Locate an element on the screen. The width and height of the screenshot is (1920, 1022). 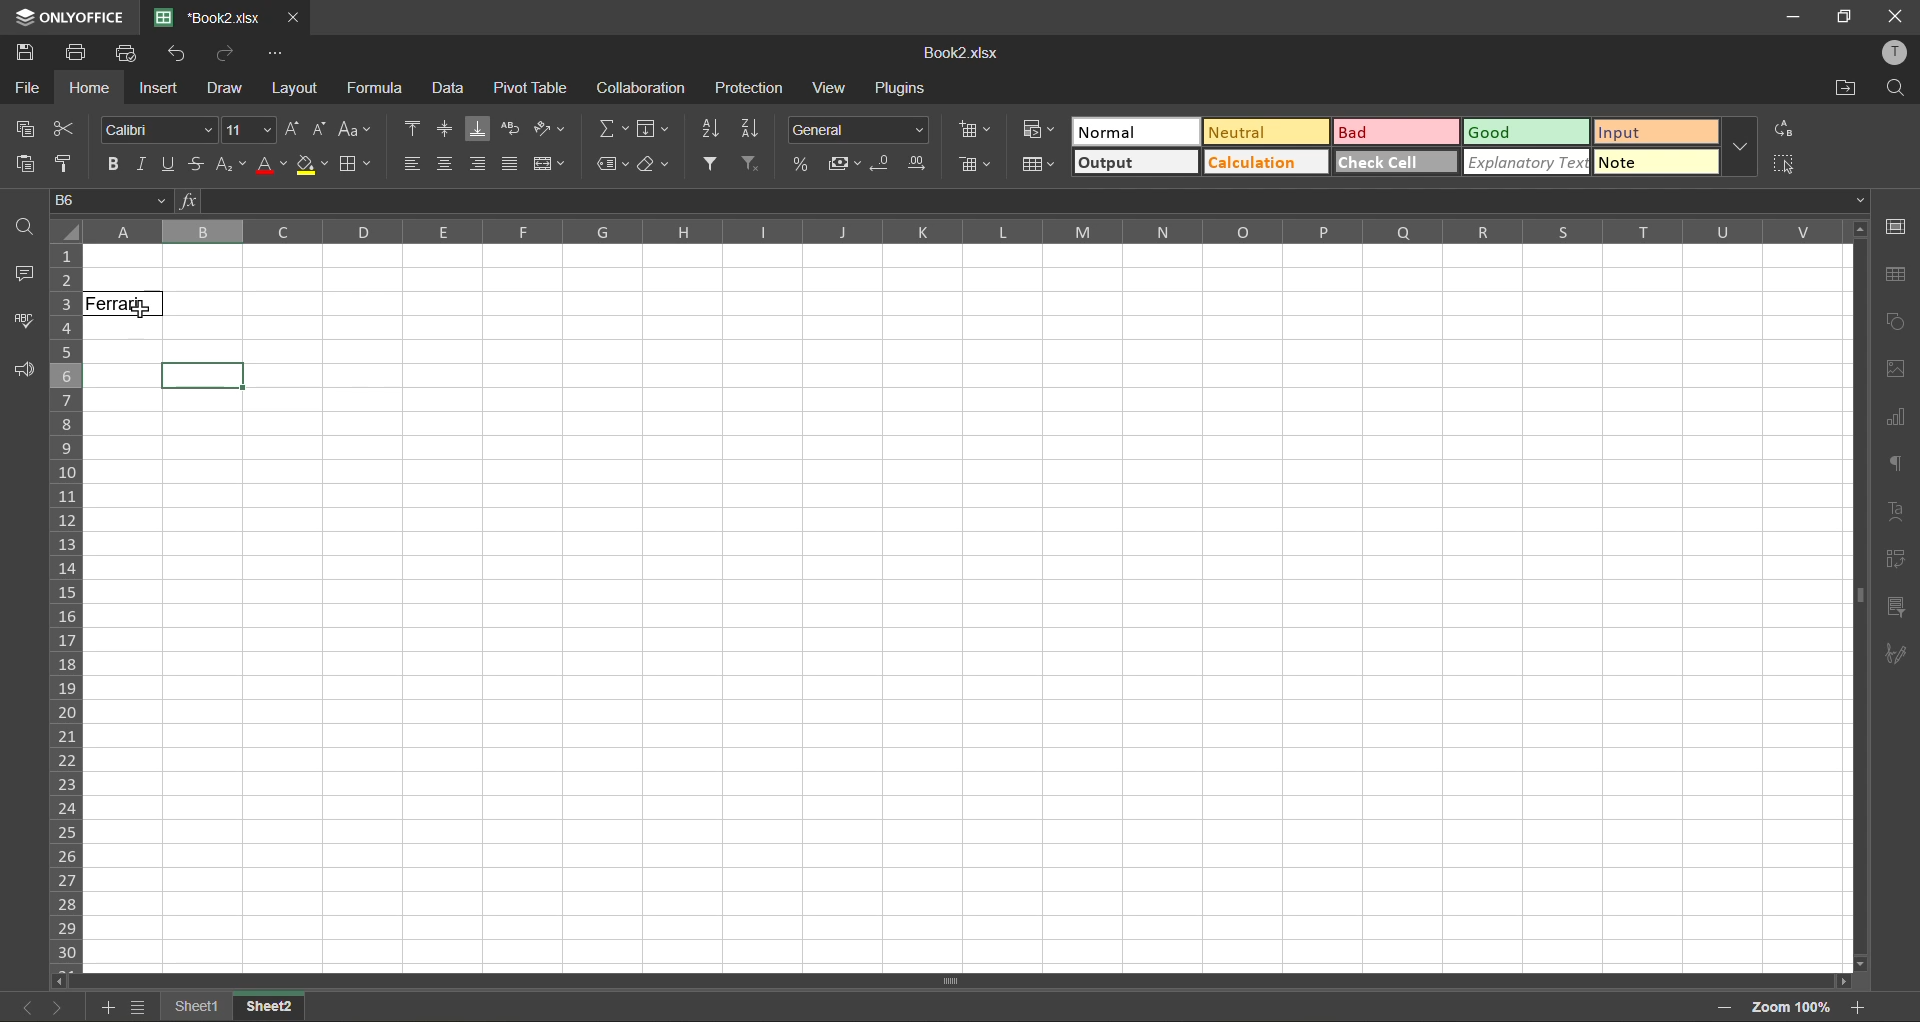
sub/superscript is located at coordinates (231, 166).